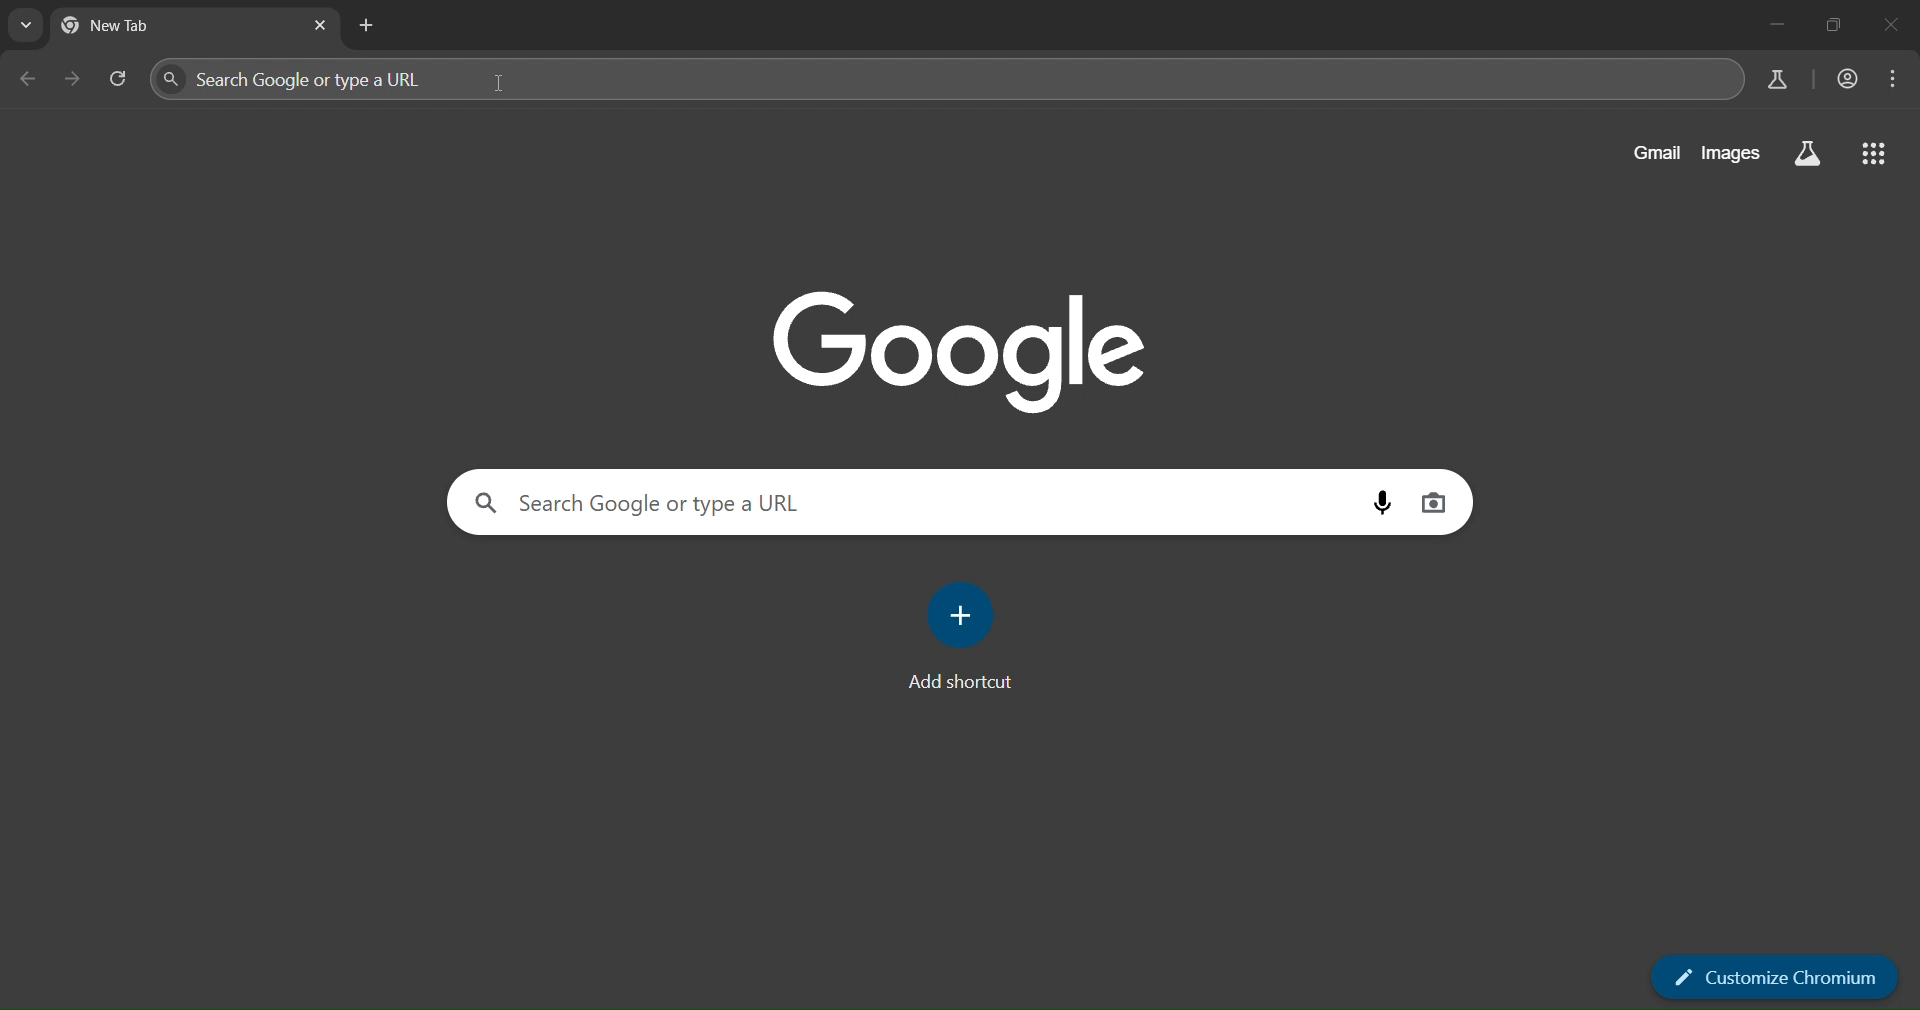 The image size is (1920, 1010). I want to click on close tab, so click(322, 26).